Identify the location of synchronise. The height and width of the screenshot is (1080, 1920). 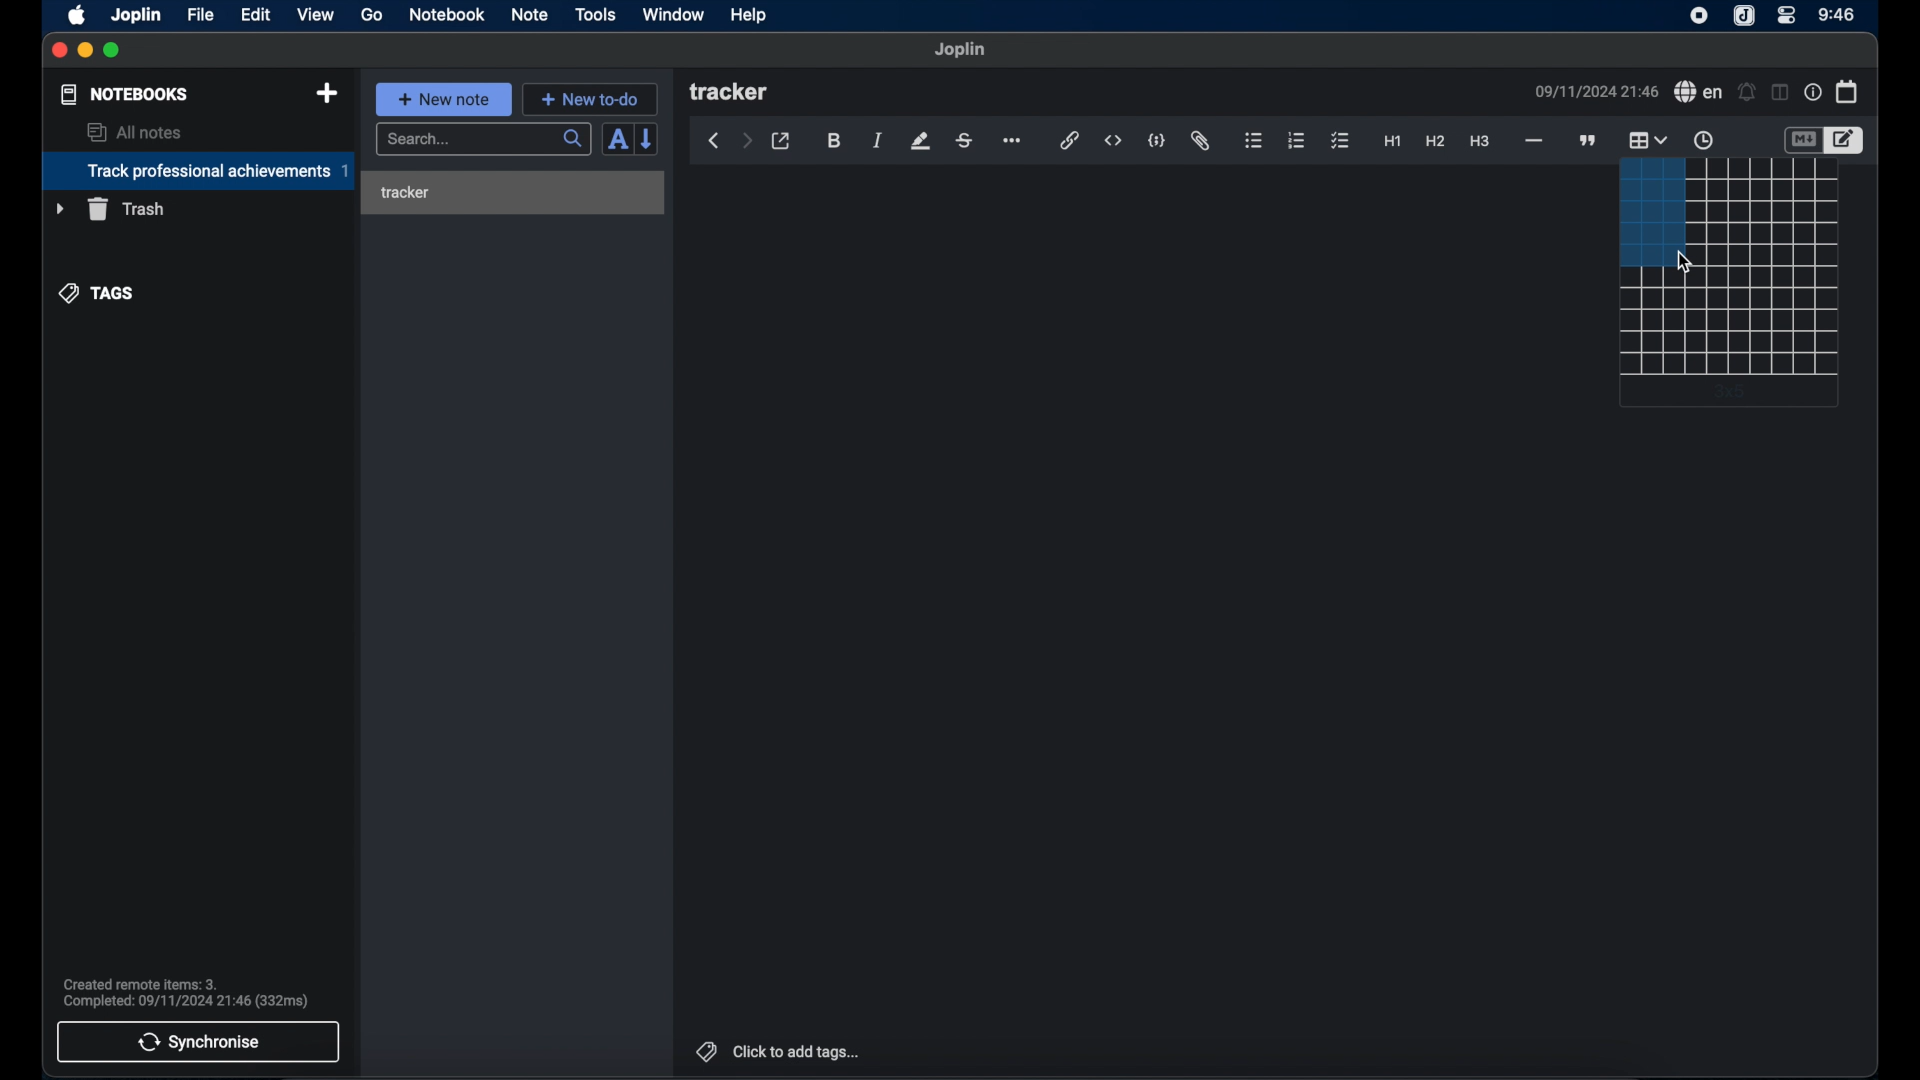
(199, 1042).